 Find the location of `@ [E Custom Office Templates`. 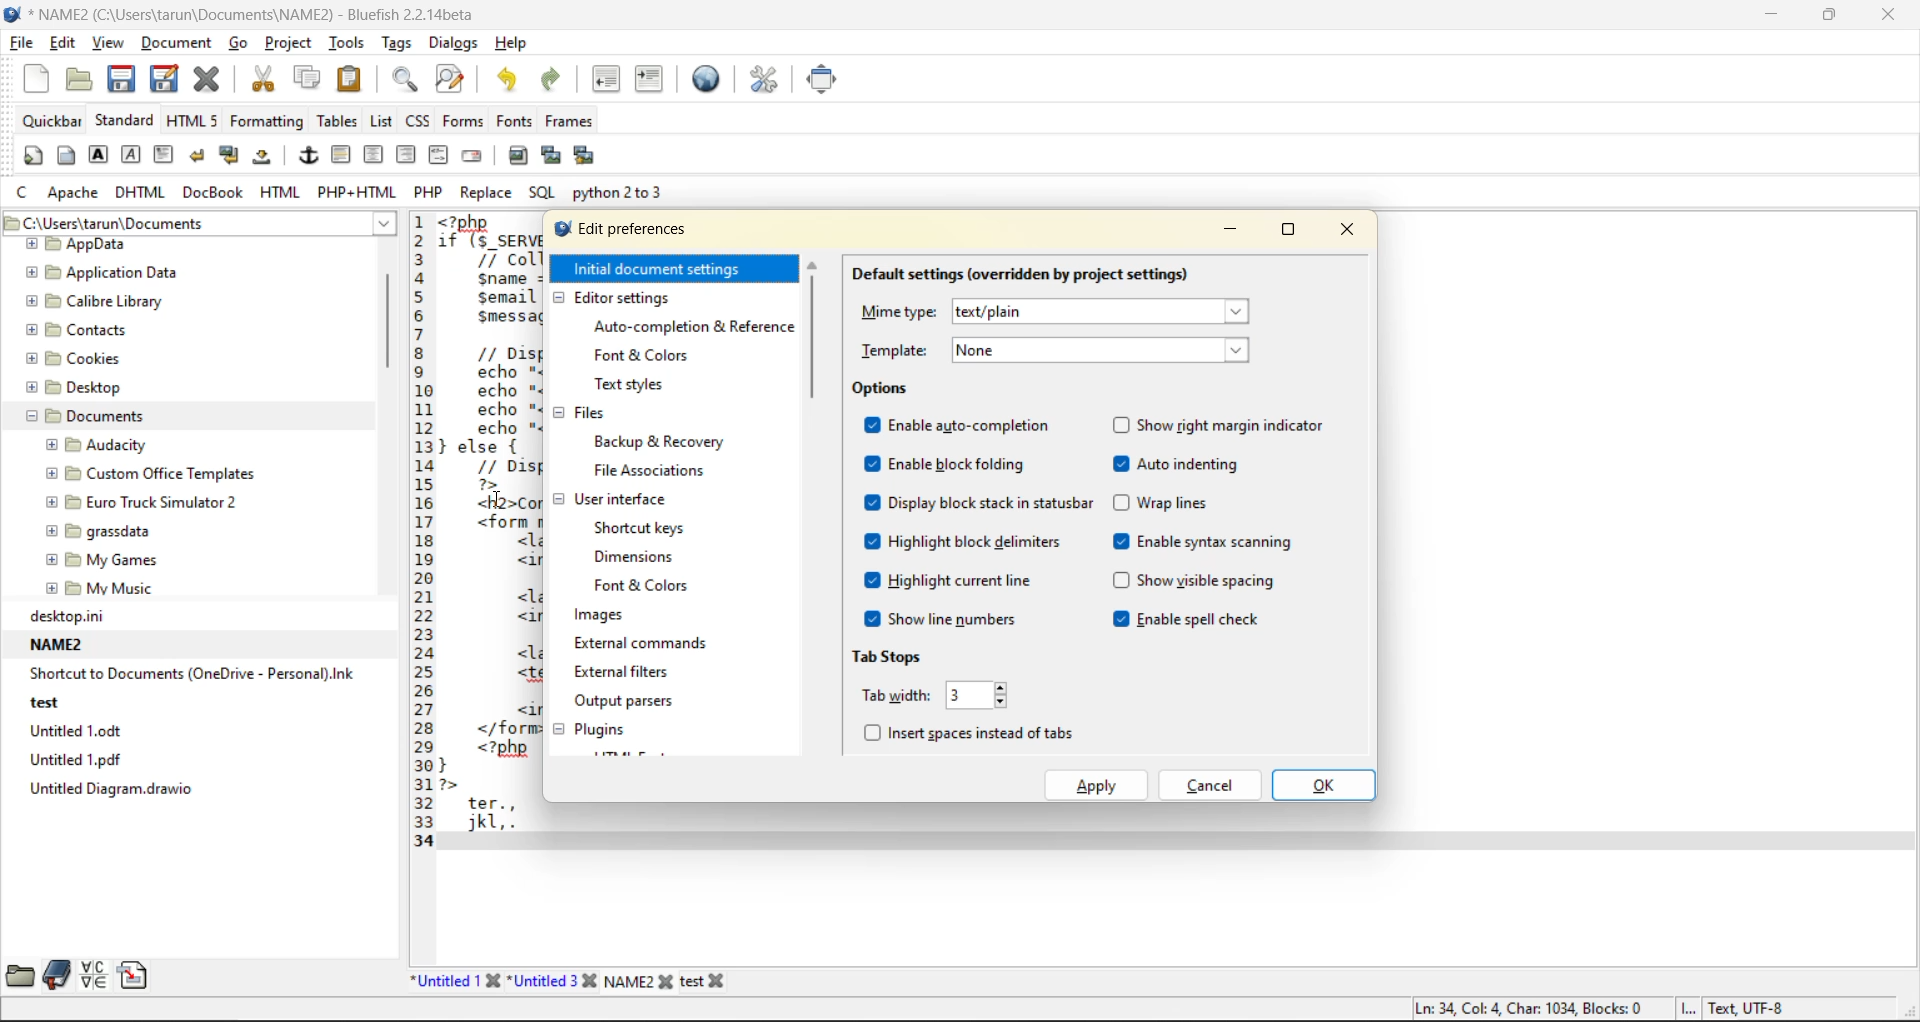

@ [E Custom Office Templates is located at coordinates (150, 472).